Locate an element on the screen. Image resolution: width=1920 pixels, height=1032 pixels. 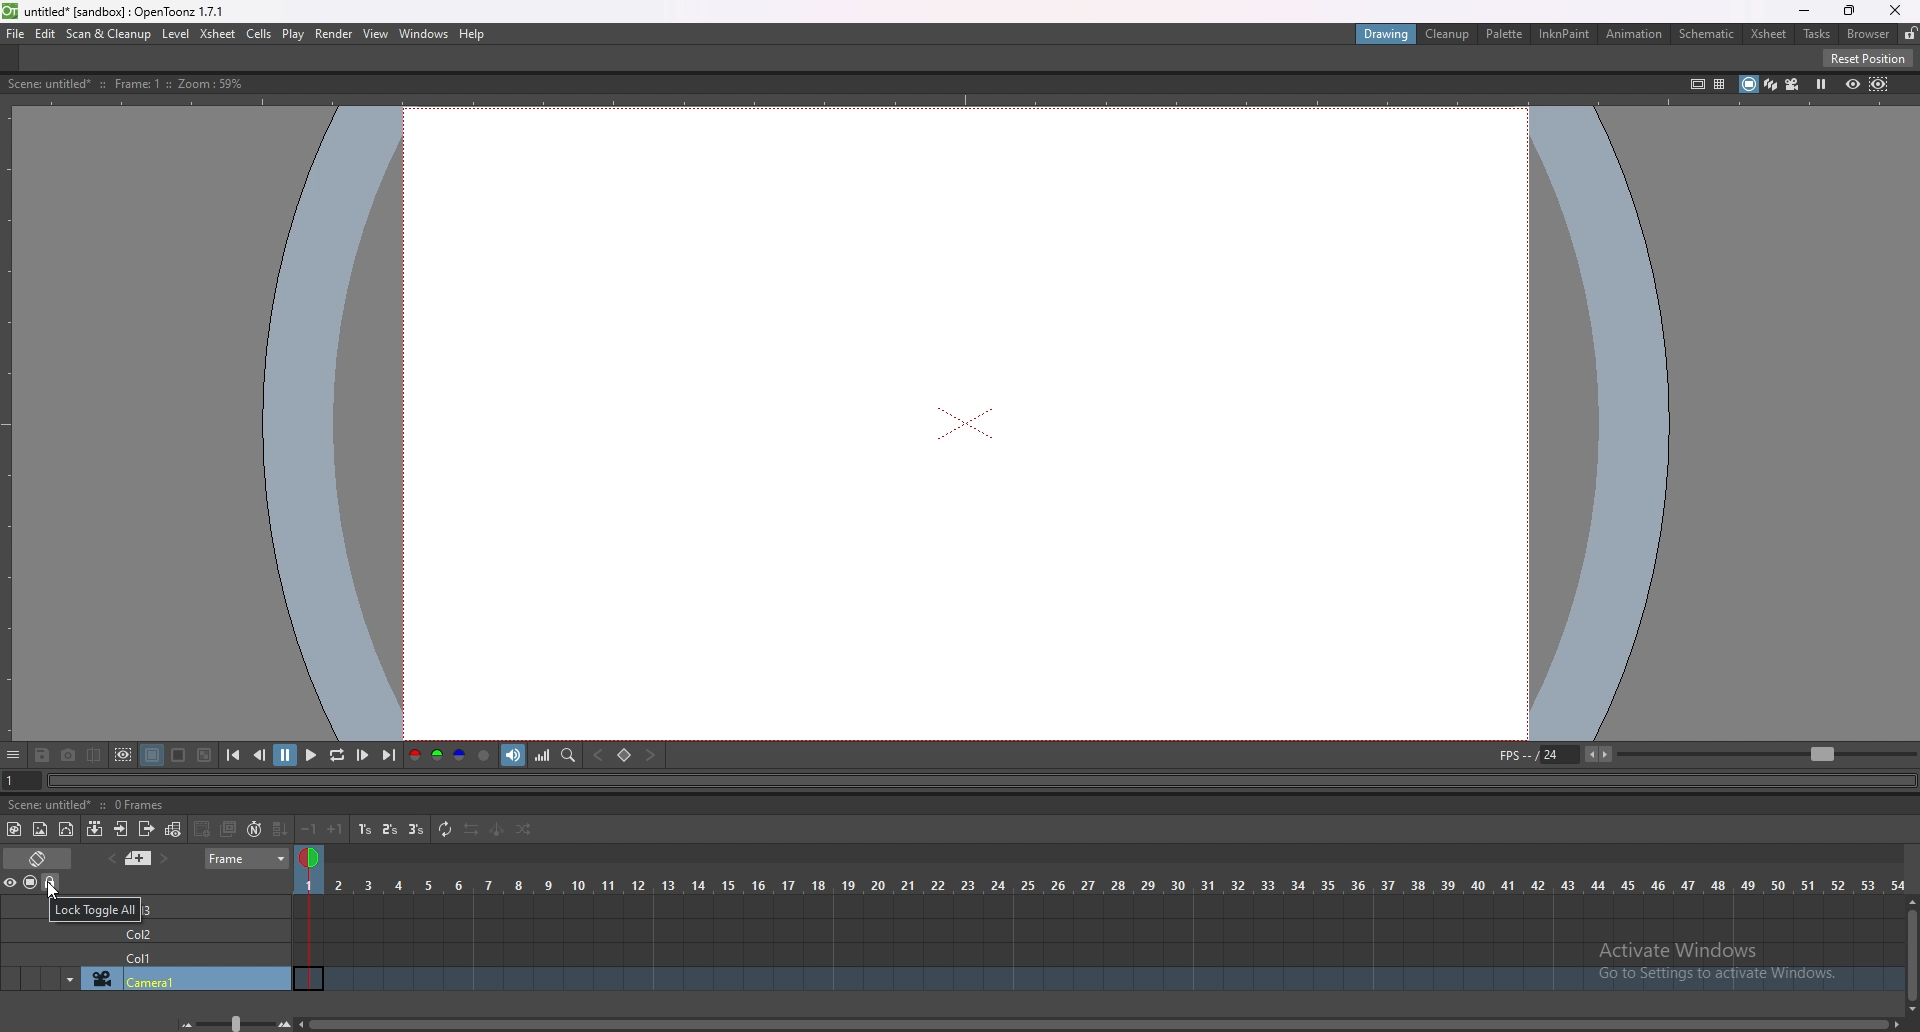
field guide is located at coordinates (1719, 83).